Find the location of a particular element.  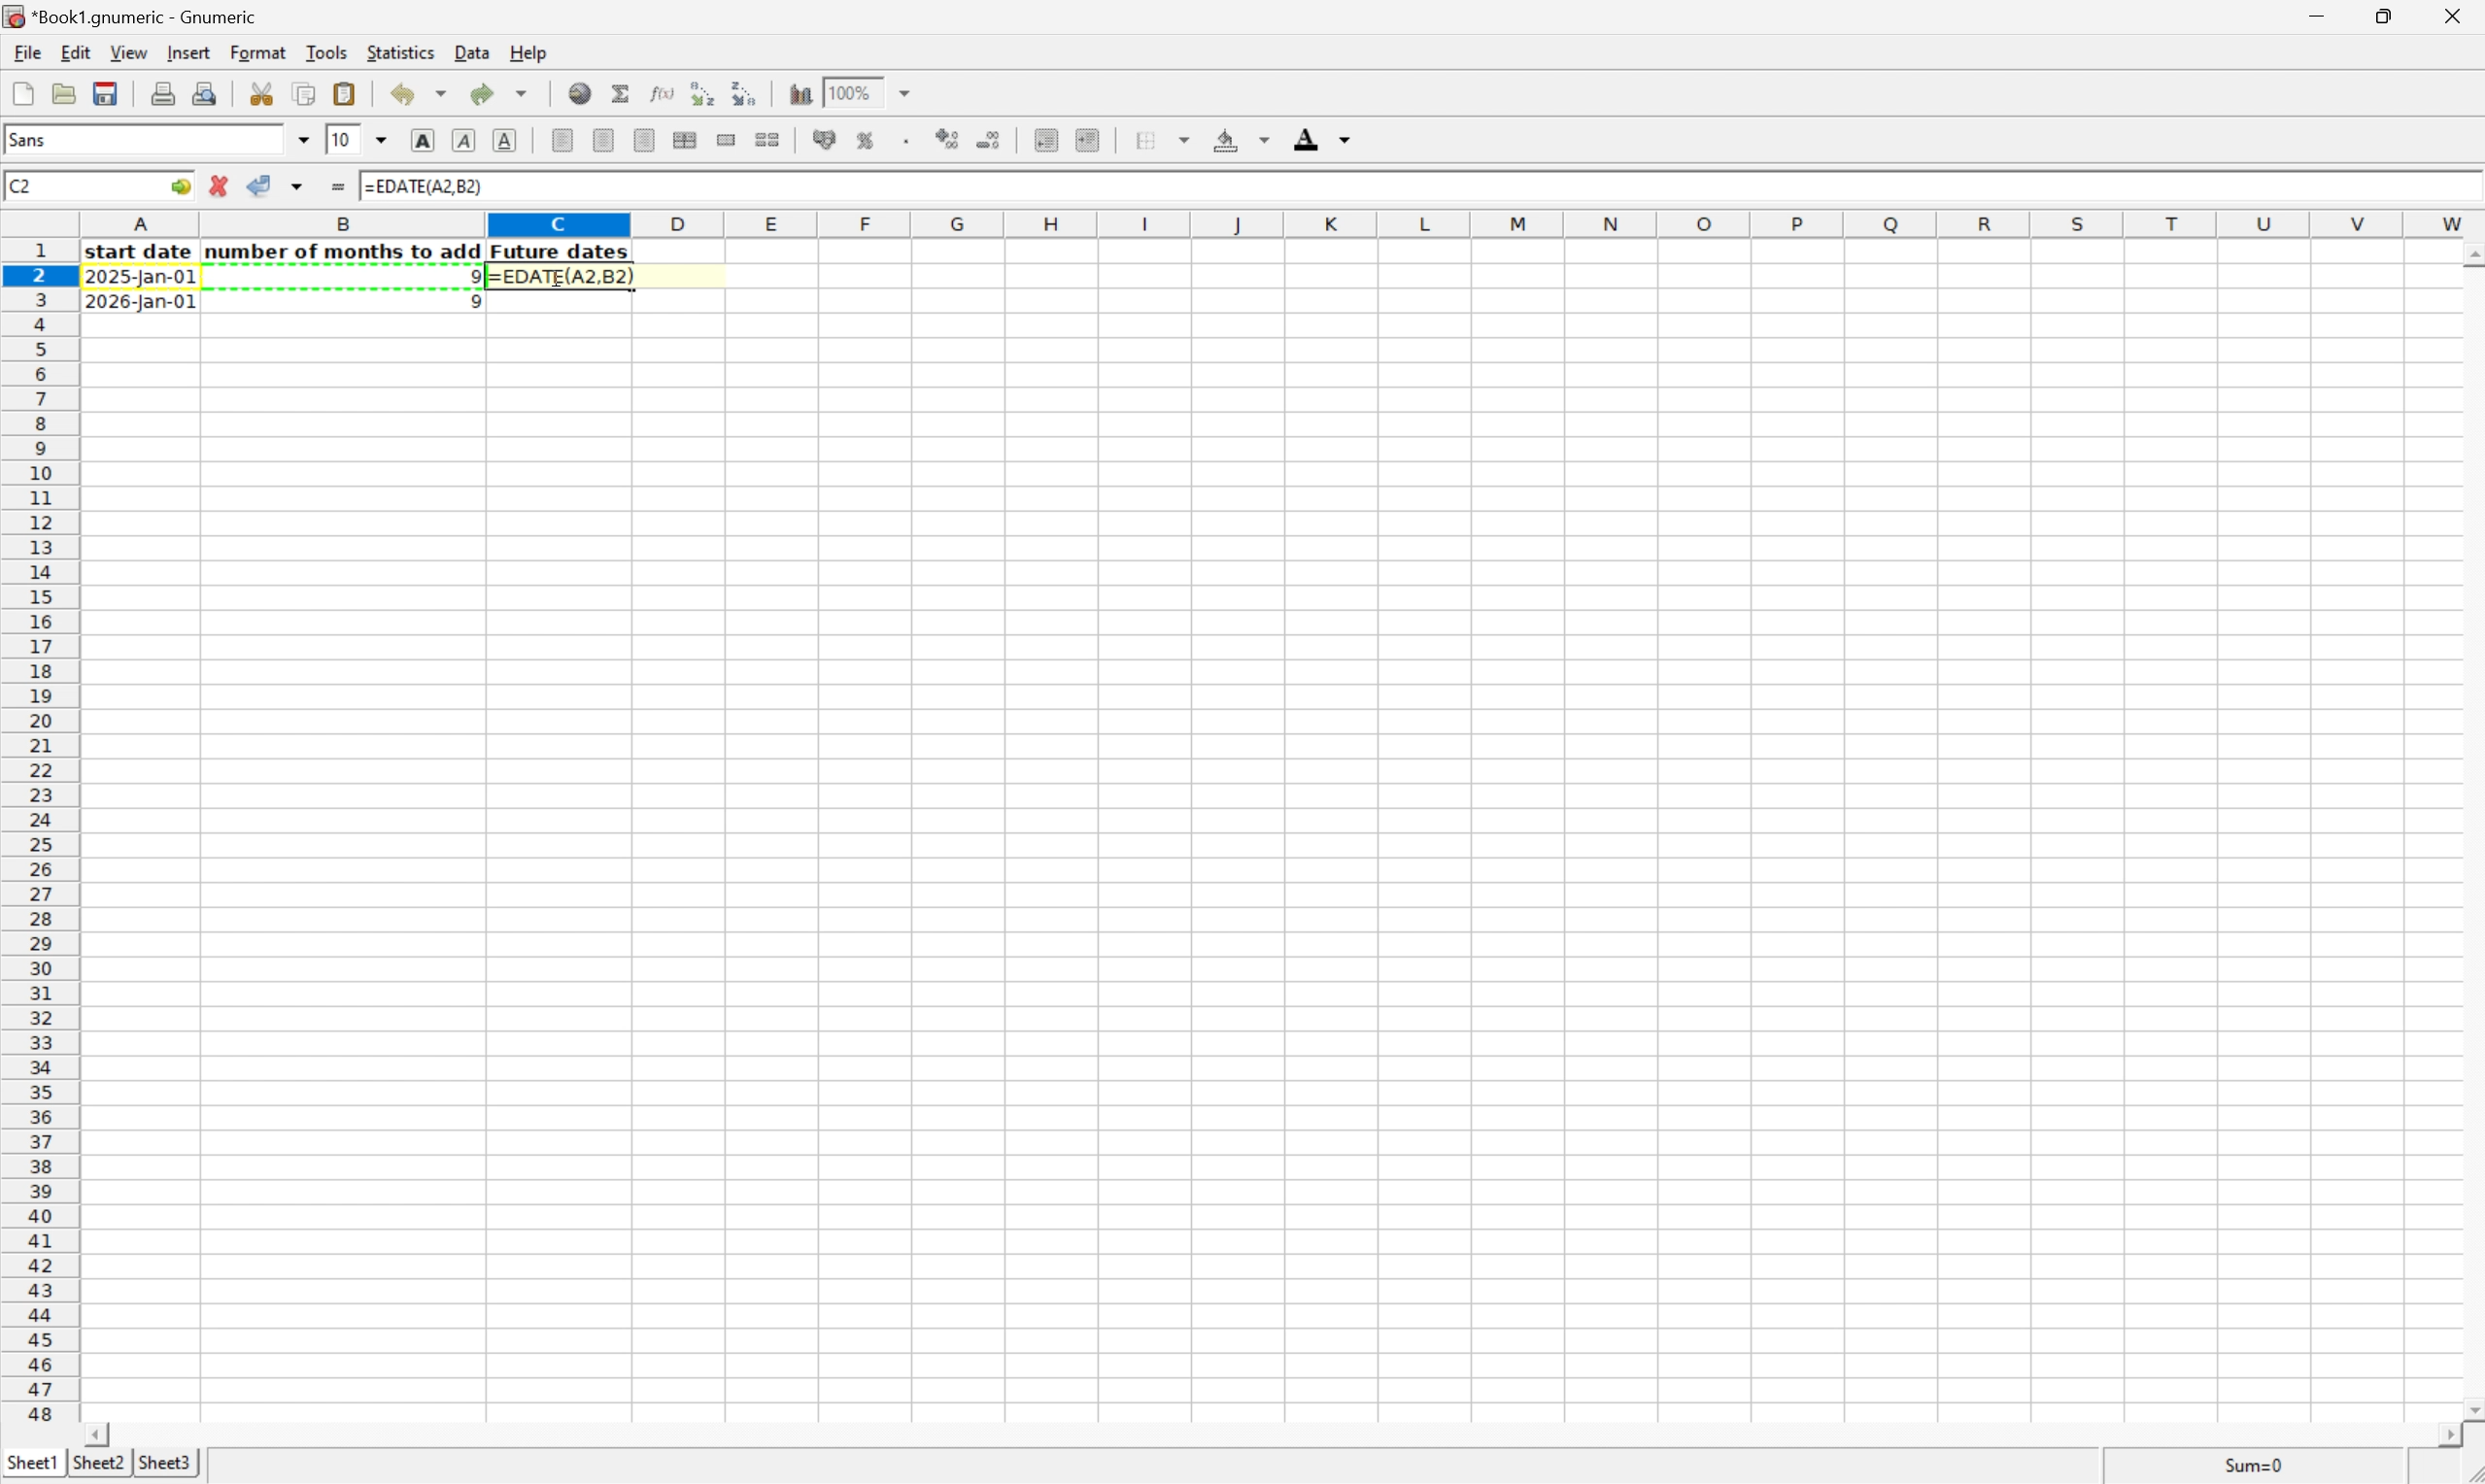

Accept changes across selection is located at coordinates (303, 184).